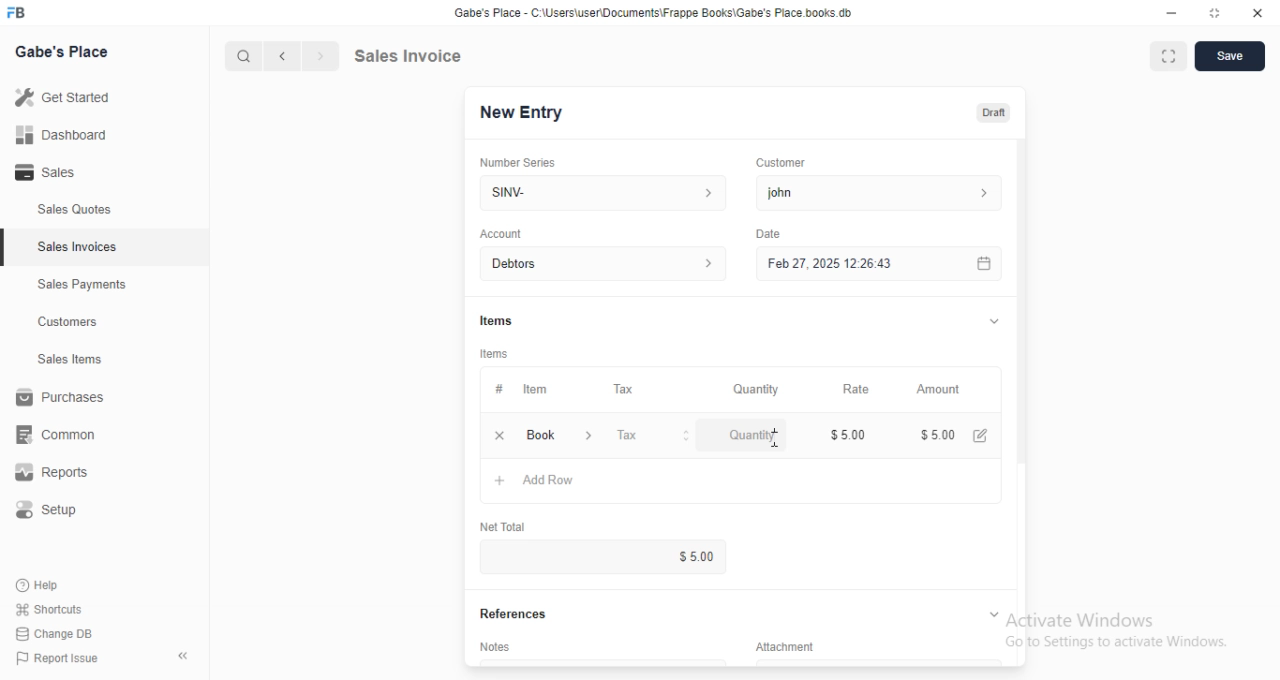  What do you see at coordinates (74, 212) in the screenshot?
I see `Sales Quotes` at bounding box center [74, 212].